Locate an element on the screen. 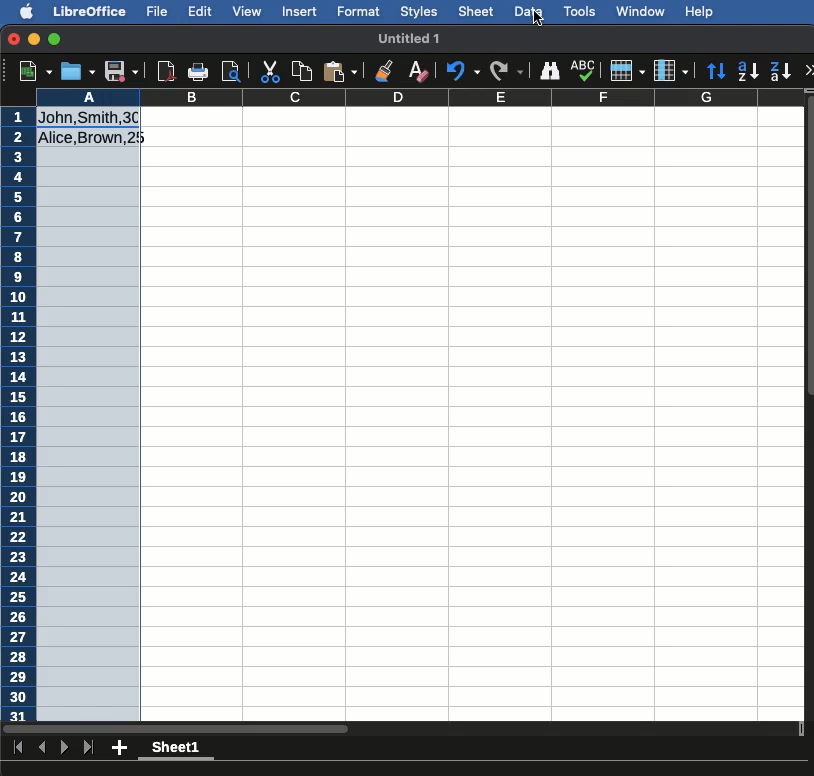  Ascending is located at coordinates (750, 70).